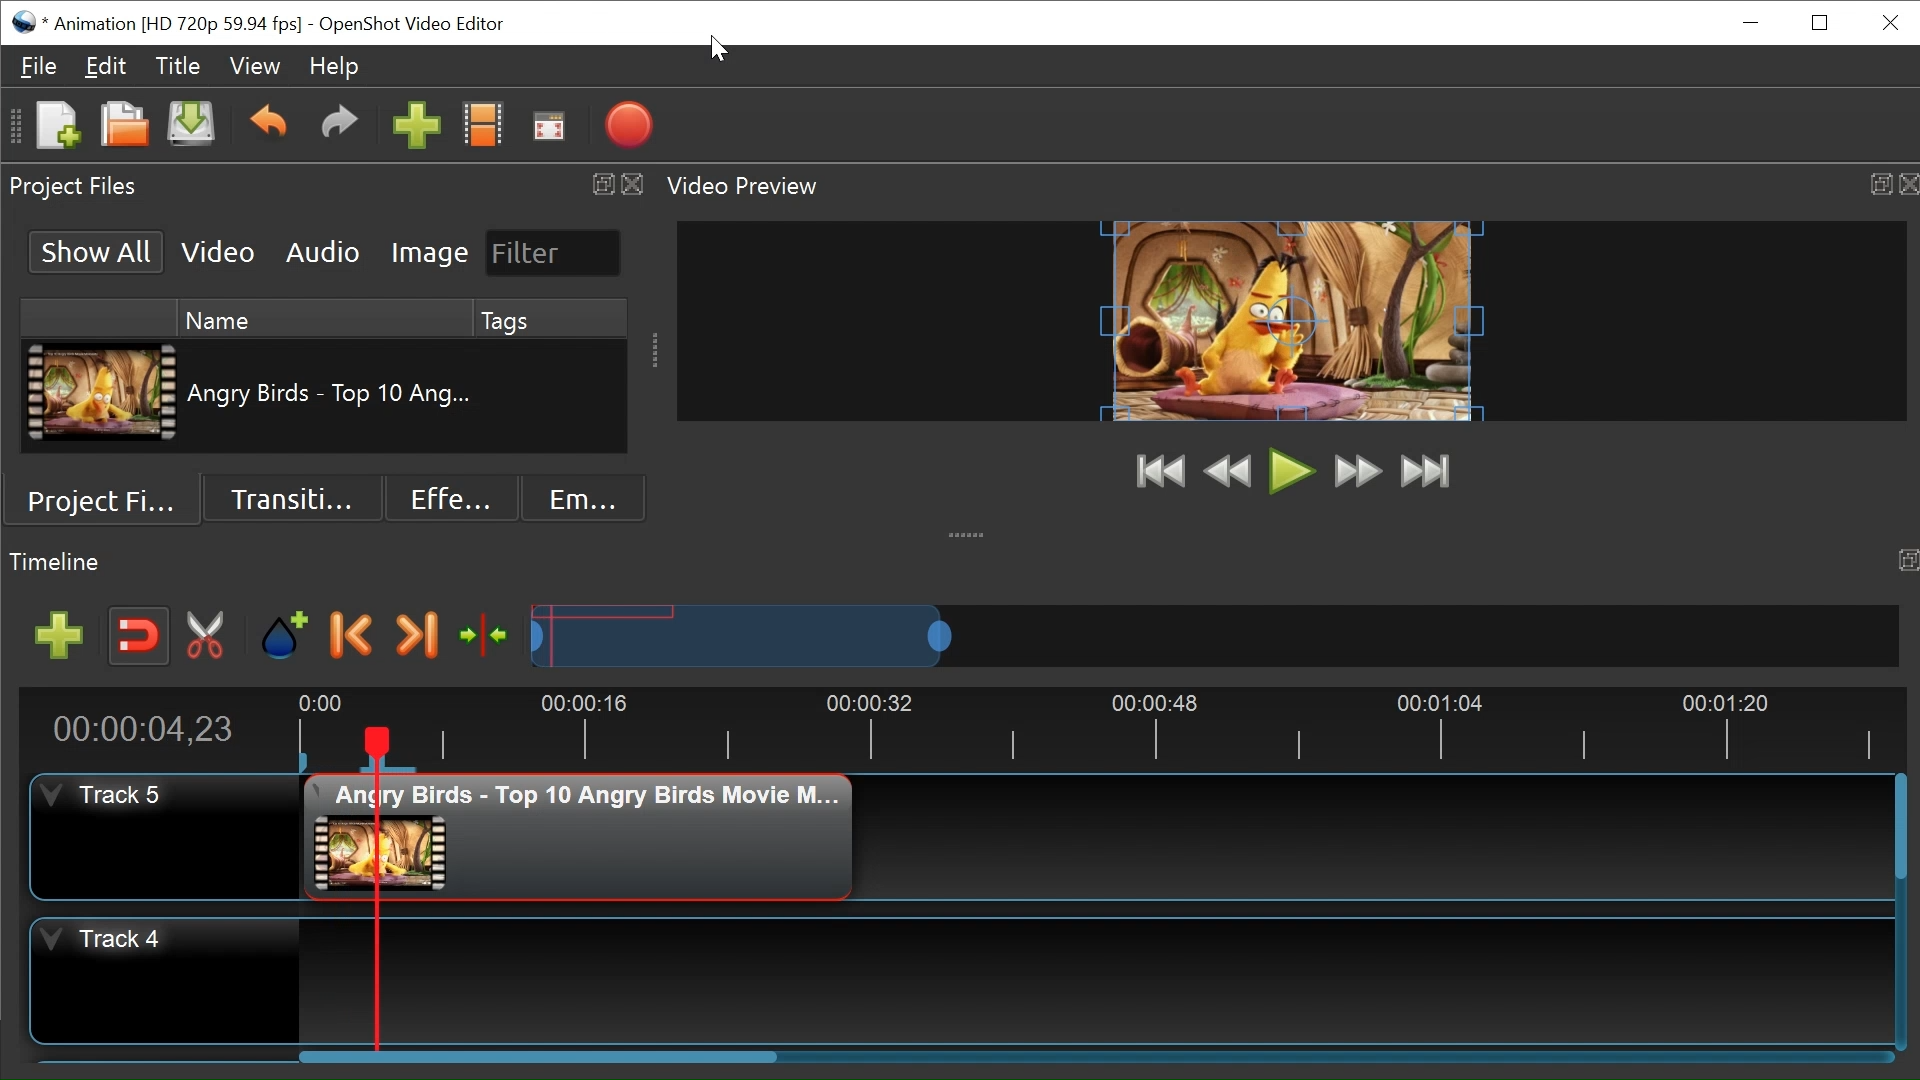 The width and height of the screenshot is (1920, 1080). Describe the element at coordinates (548, 124) in the screenshot. I see `Fullscreen` at that location.